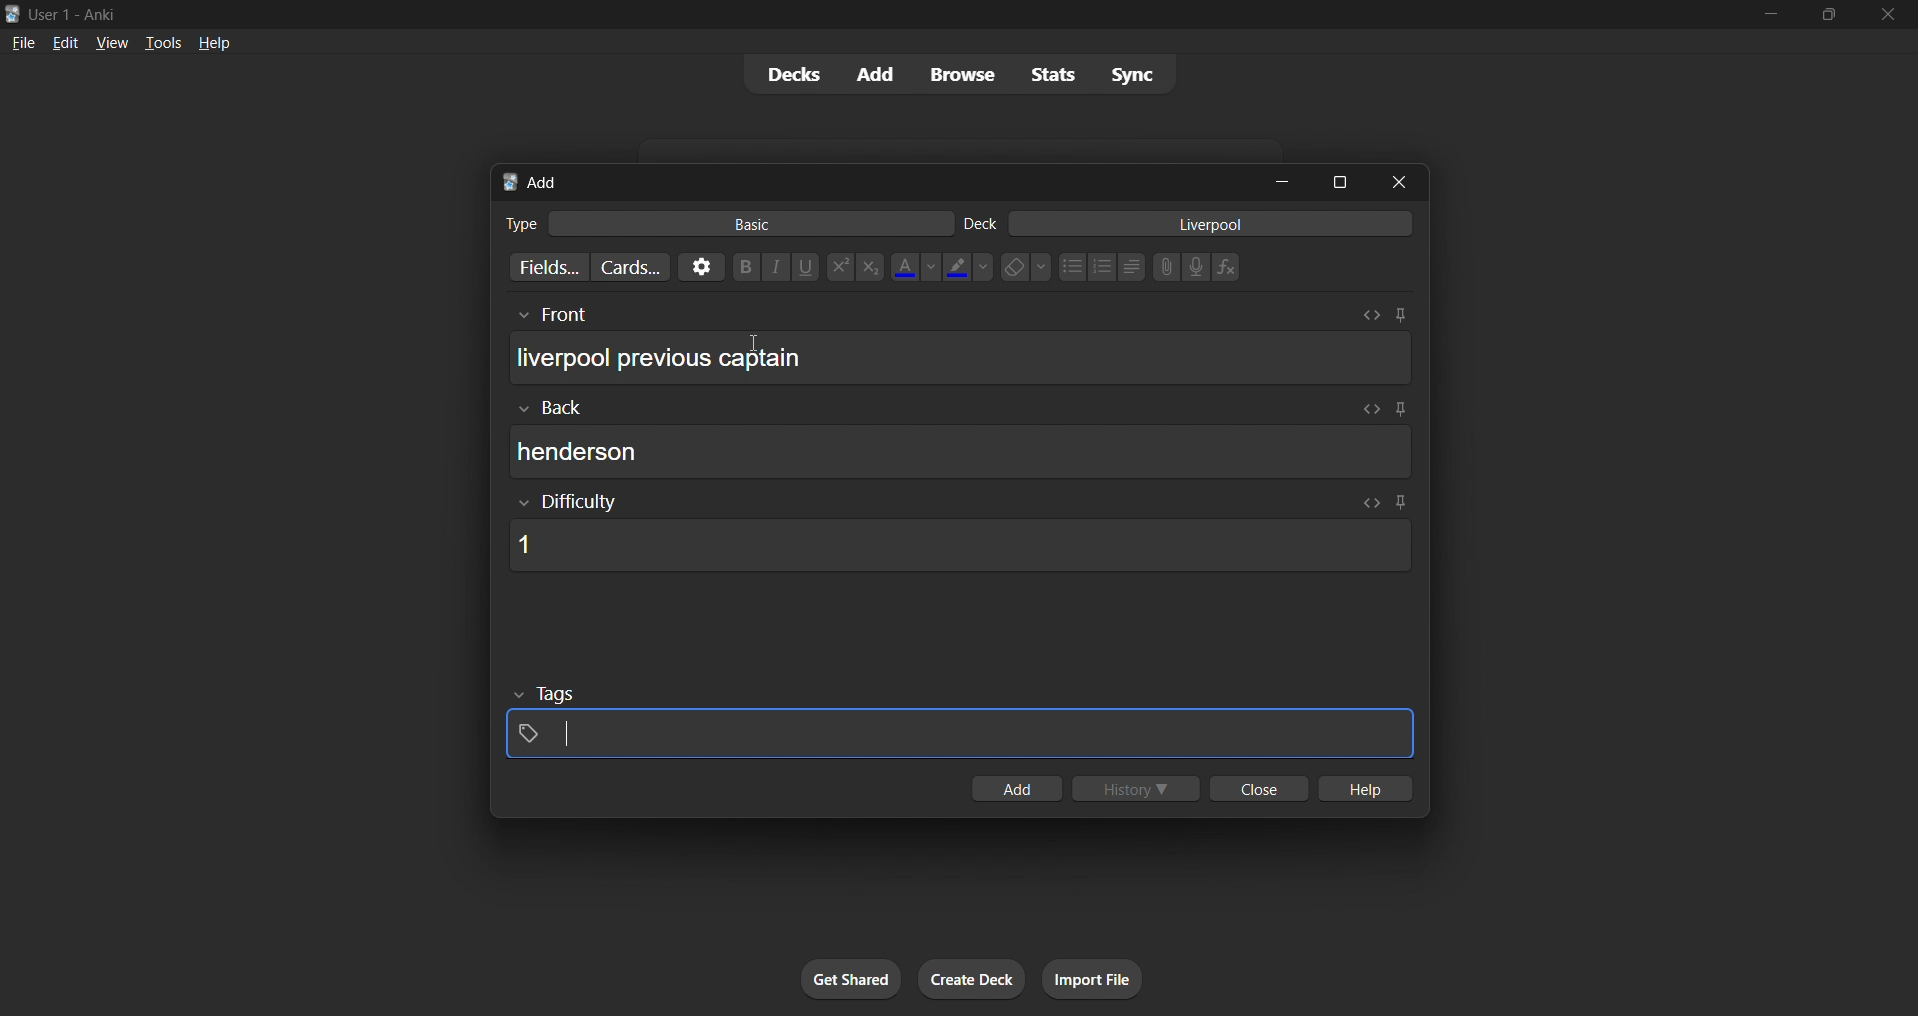 Image resolution: width=1918 pixels, height=1016 pixels. What do you see at coordinates (973, 980) in the screenshot?
I see `create deck` at bounding box center [973, 980].